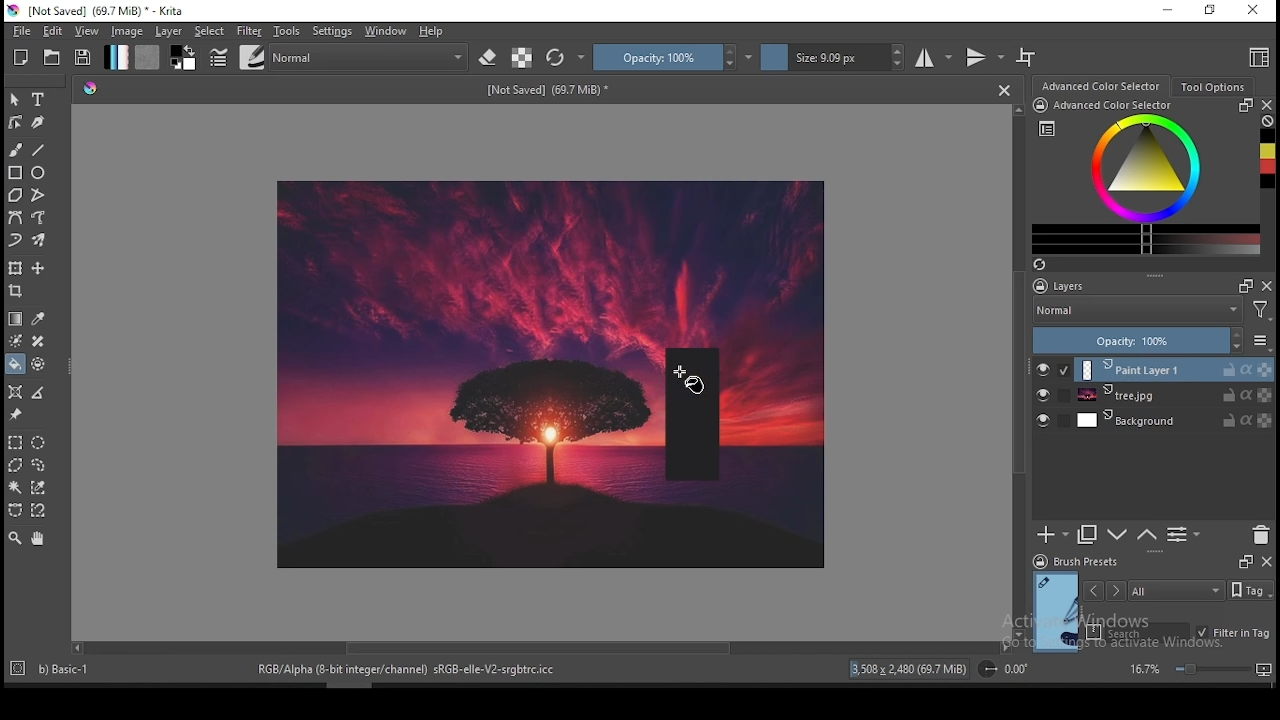 Image resolution: width=1280 pixels, height=720 pixels. Describe the element at coordinates (539, 649) in the screenshot. I see `Scroll Bar` at that location.